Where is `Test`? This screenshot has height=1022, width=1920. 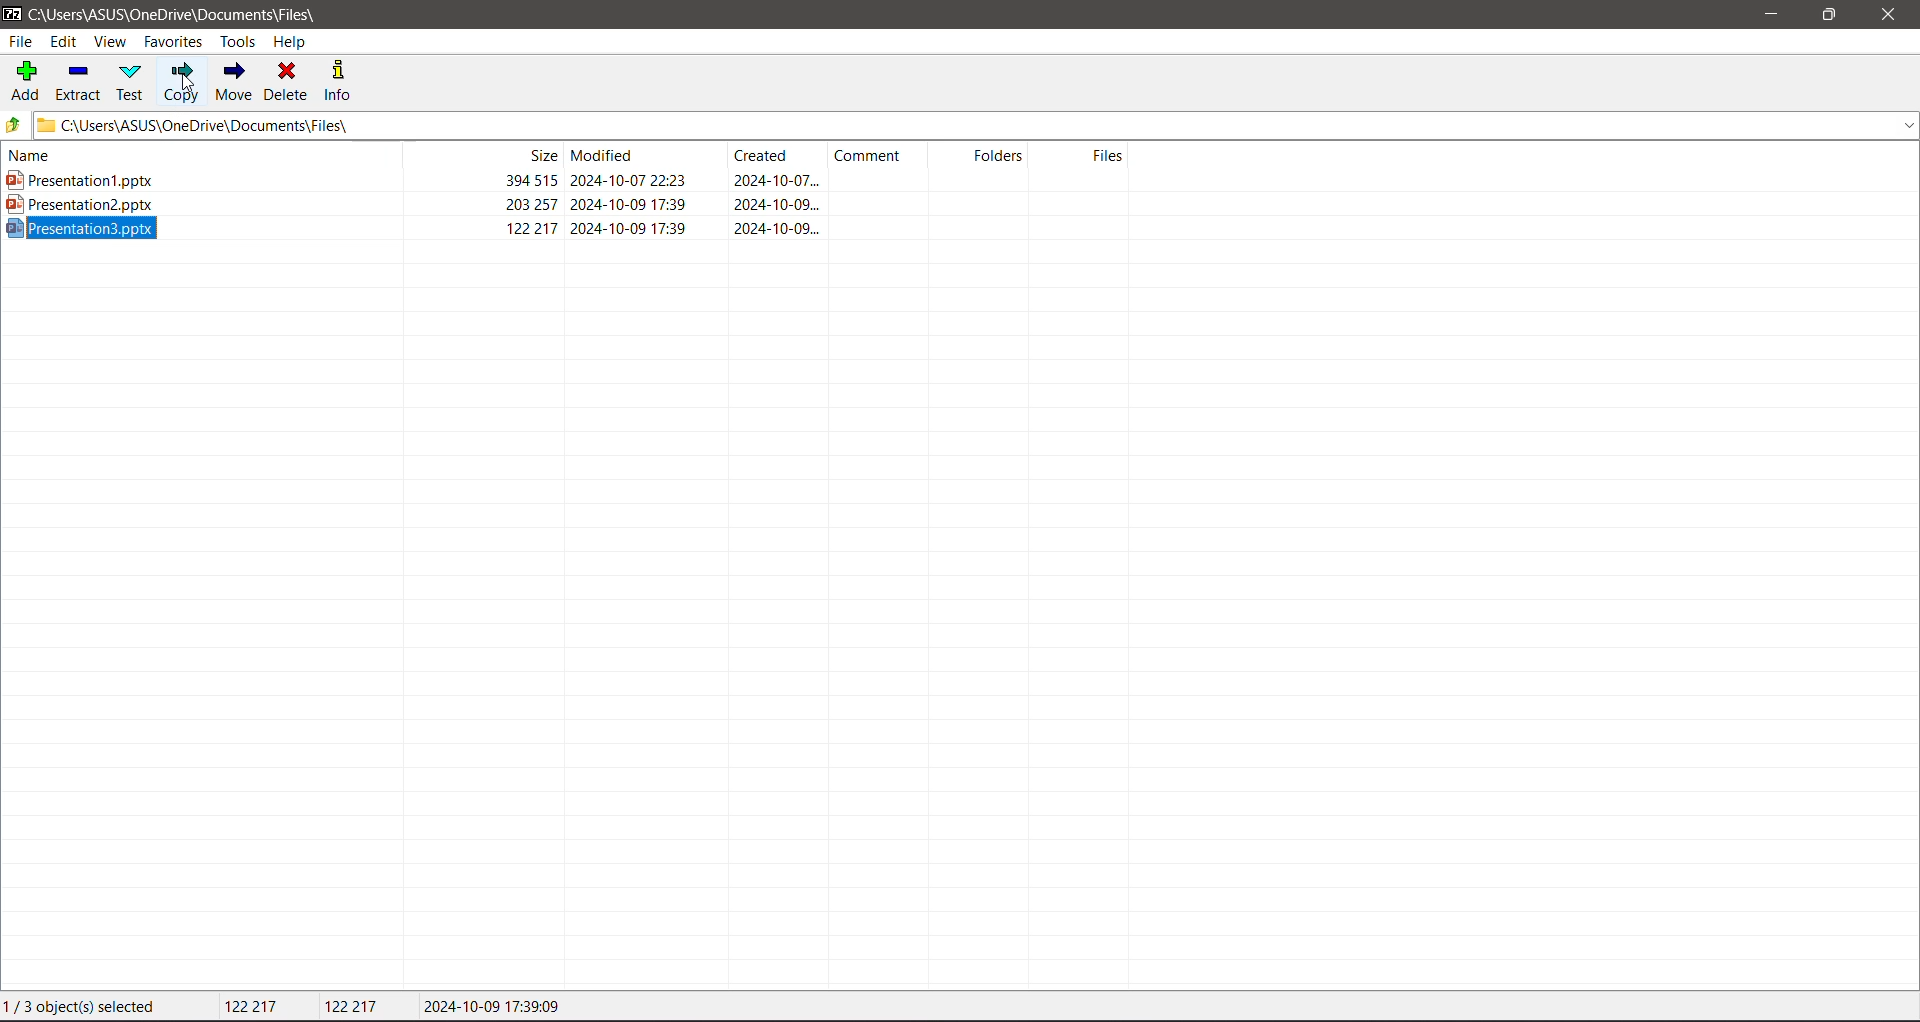
Test is located at coordinates (132, 82).